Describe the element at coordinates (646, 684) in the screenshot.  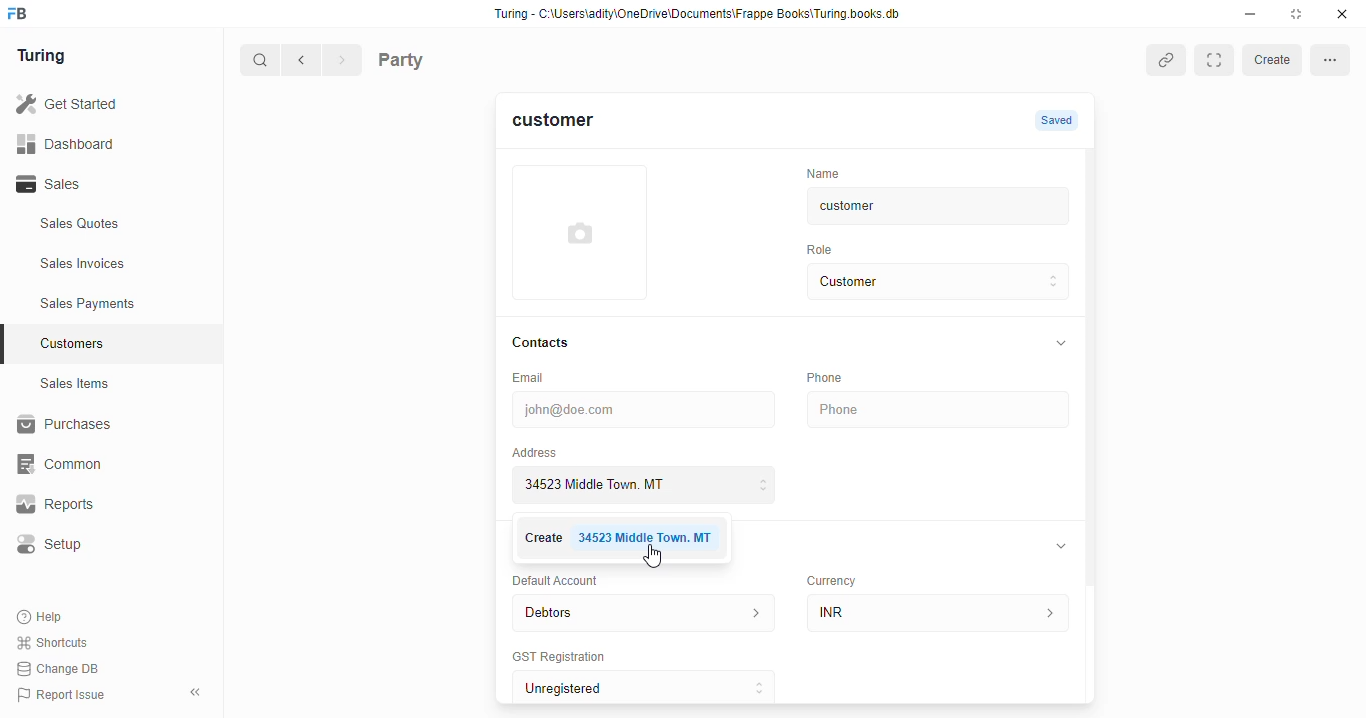
I see `Unregistered` at that location.